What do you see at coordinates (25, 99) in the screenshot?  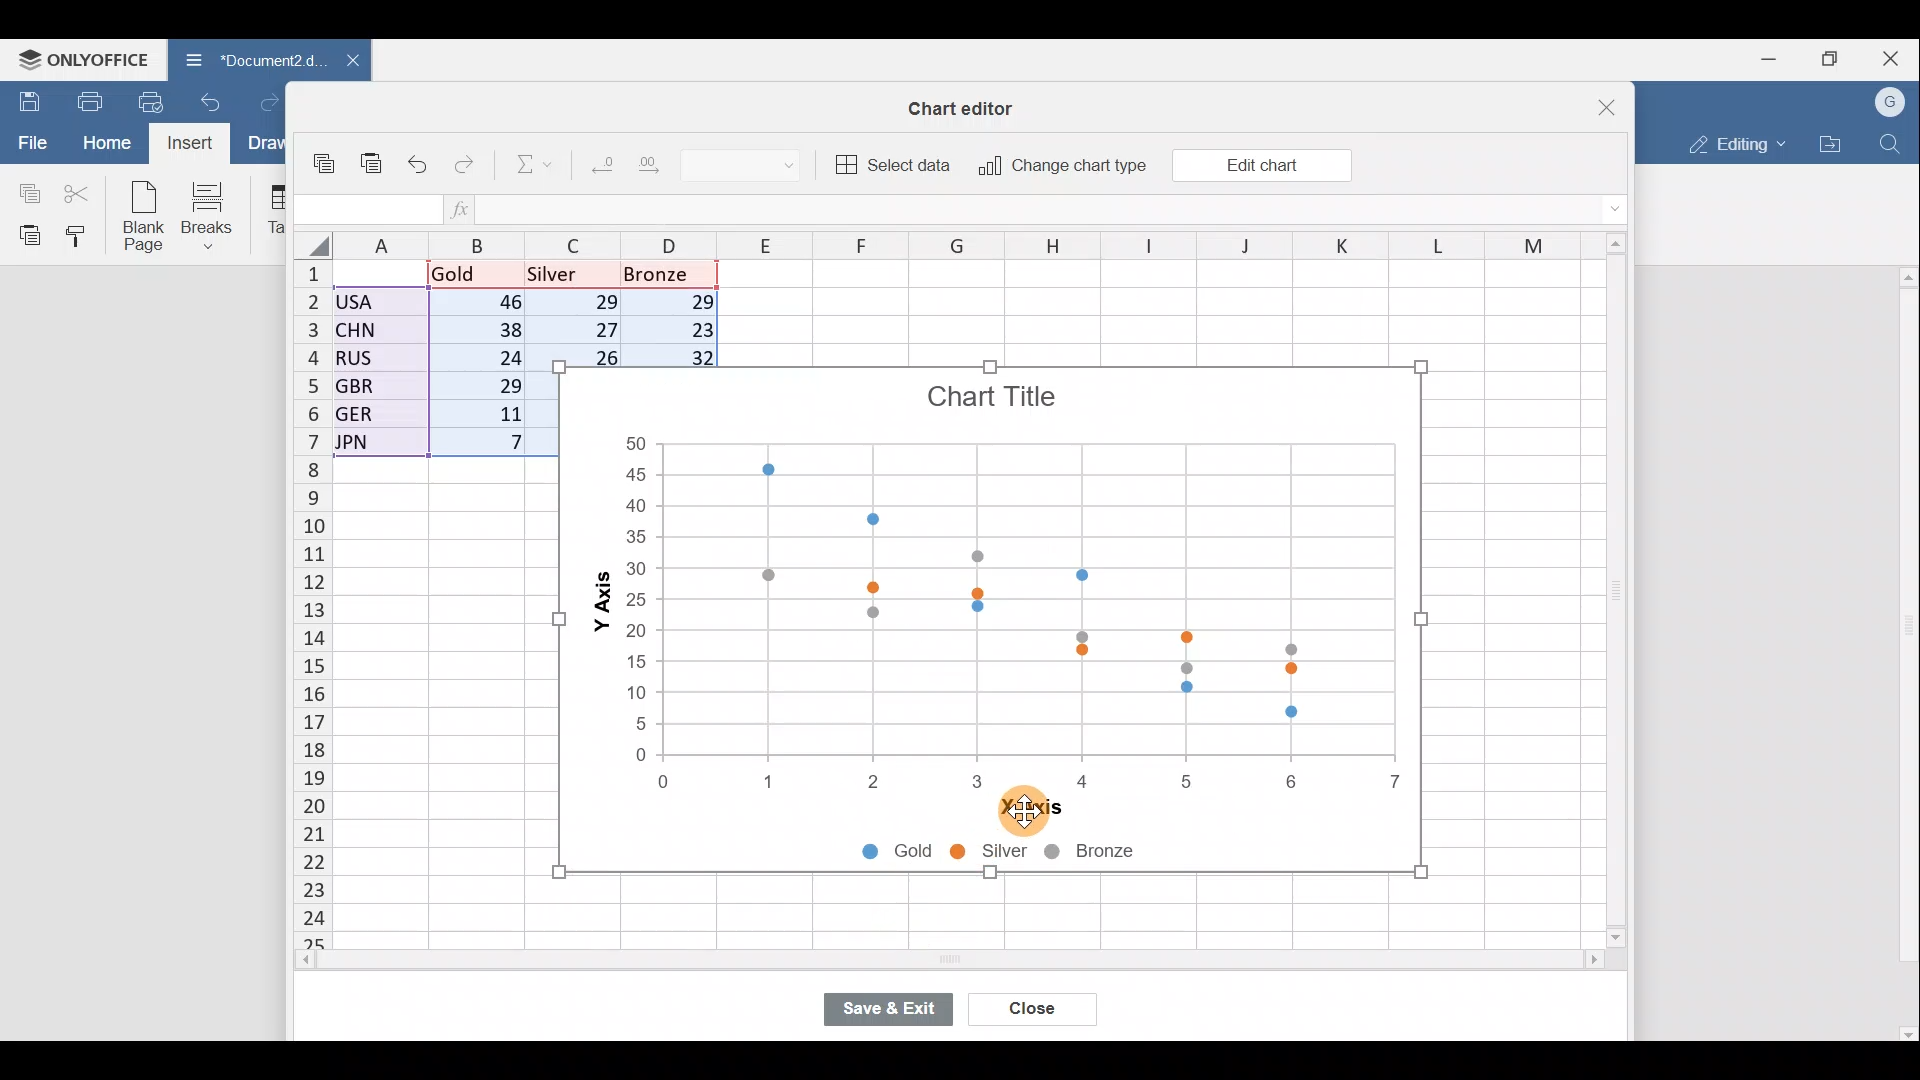 I see `Save` at bounding box center [25, 99].